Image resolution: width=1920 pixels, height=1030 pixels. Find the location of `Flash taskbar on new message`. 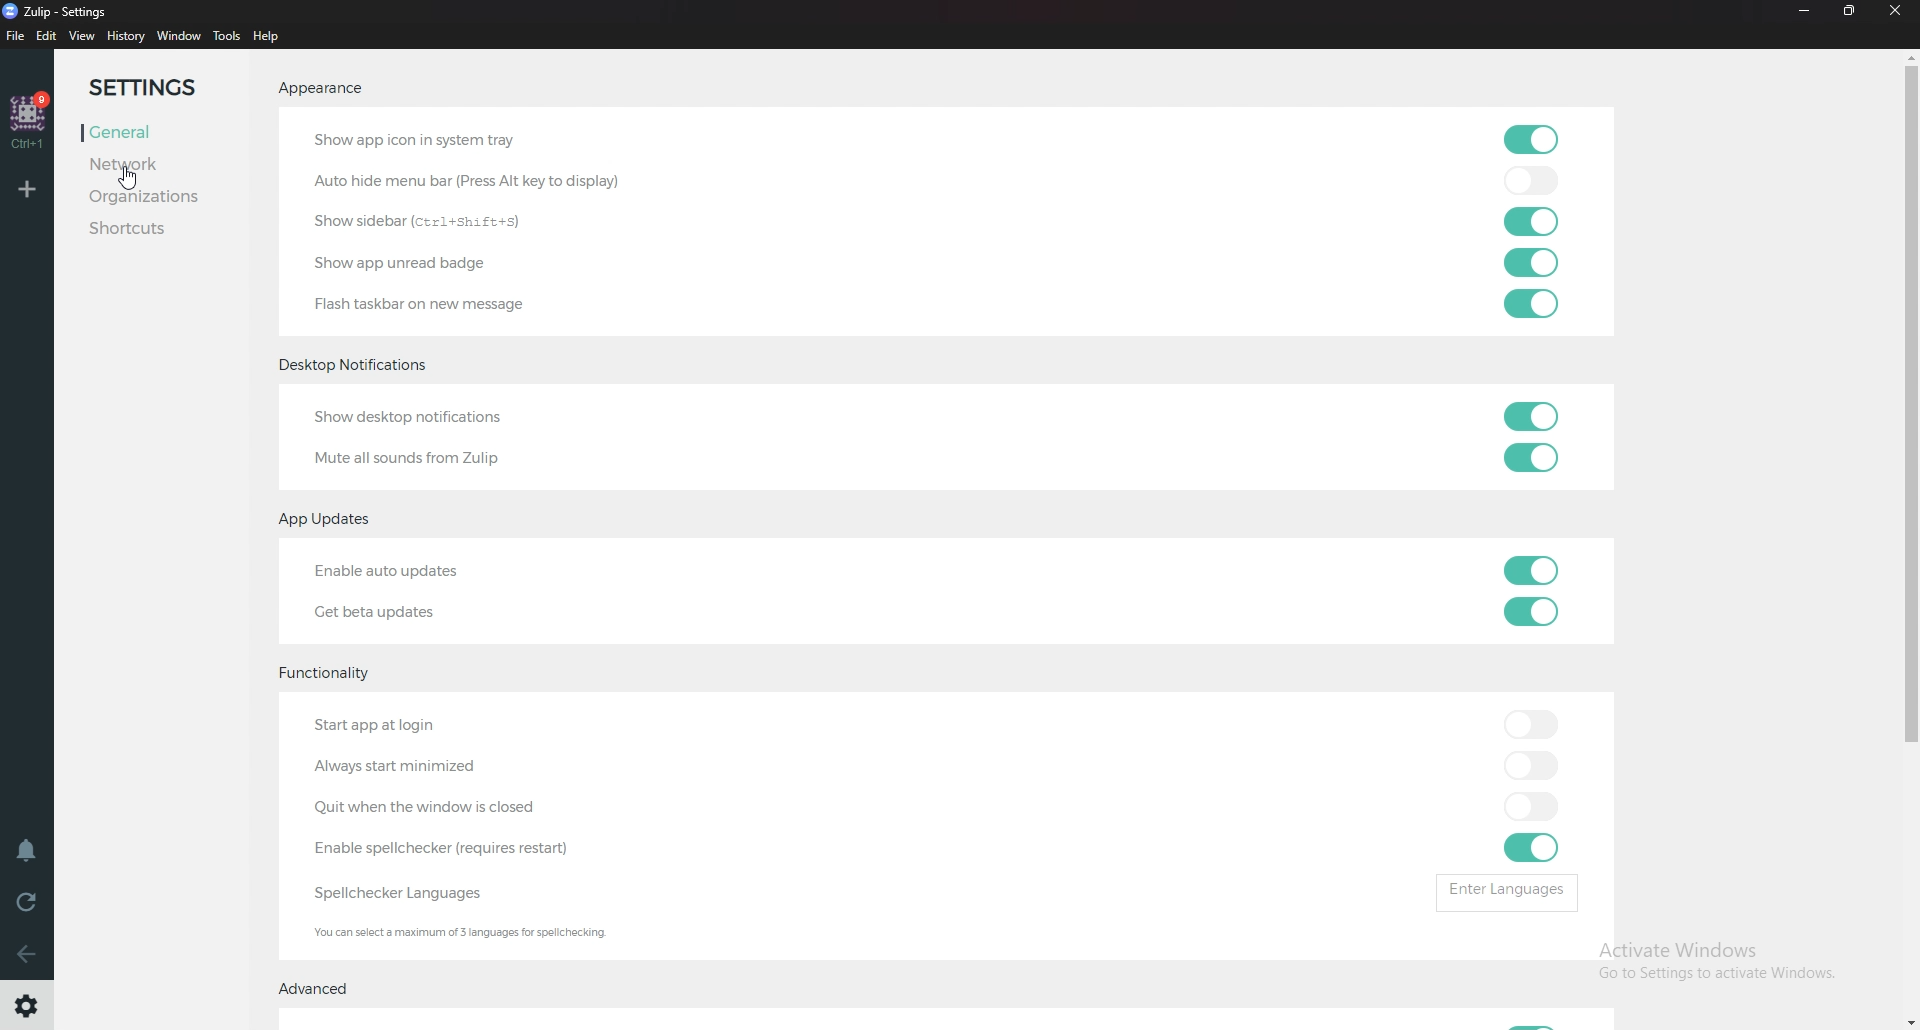

Flash taskbar on new message is located at coordinates (469, 308).